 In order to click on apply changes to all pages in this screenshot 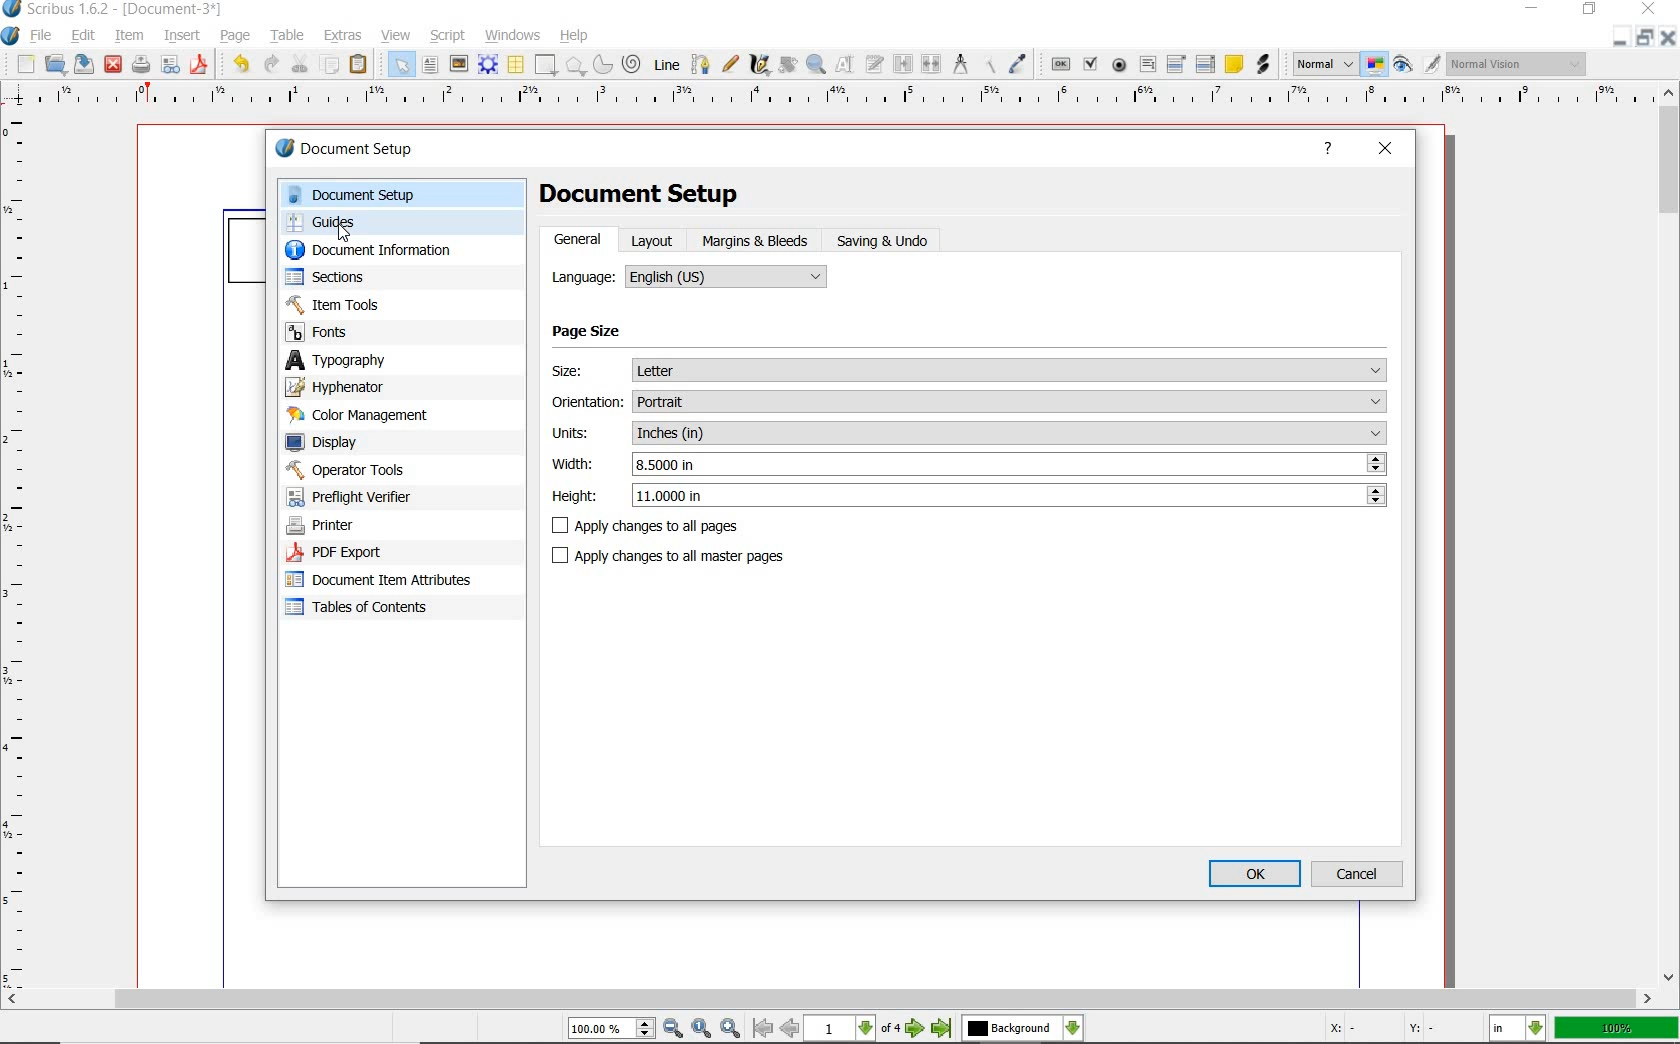, I will do `click(652, 526)`.